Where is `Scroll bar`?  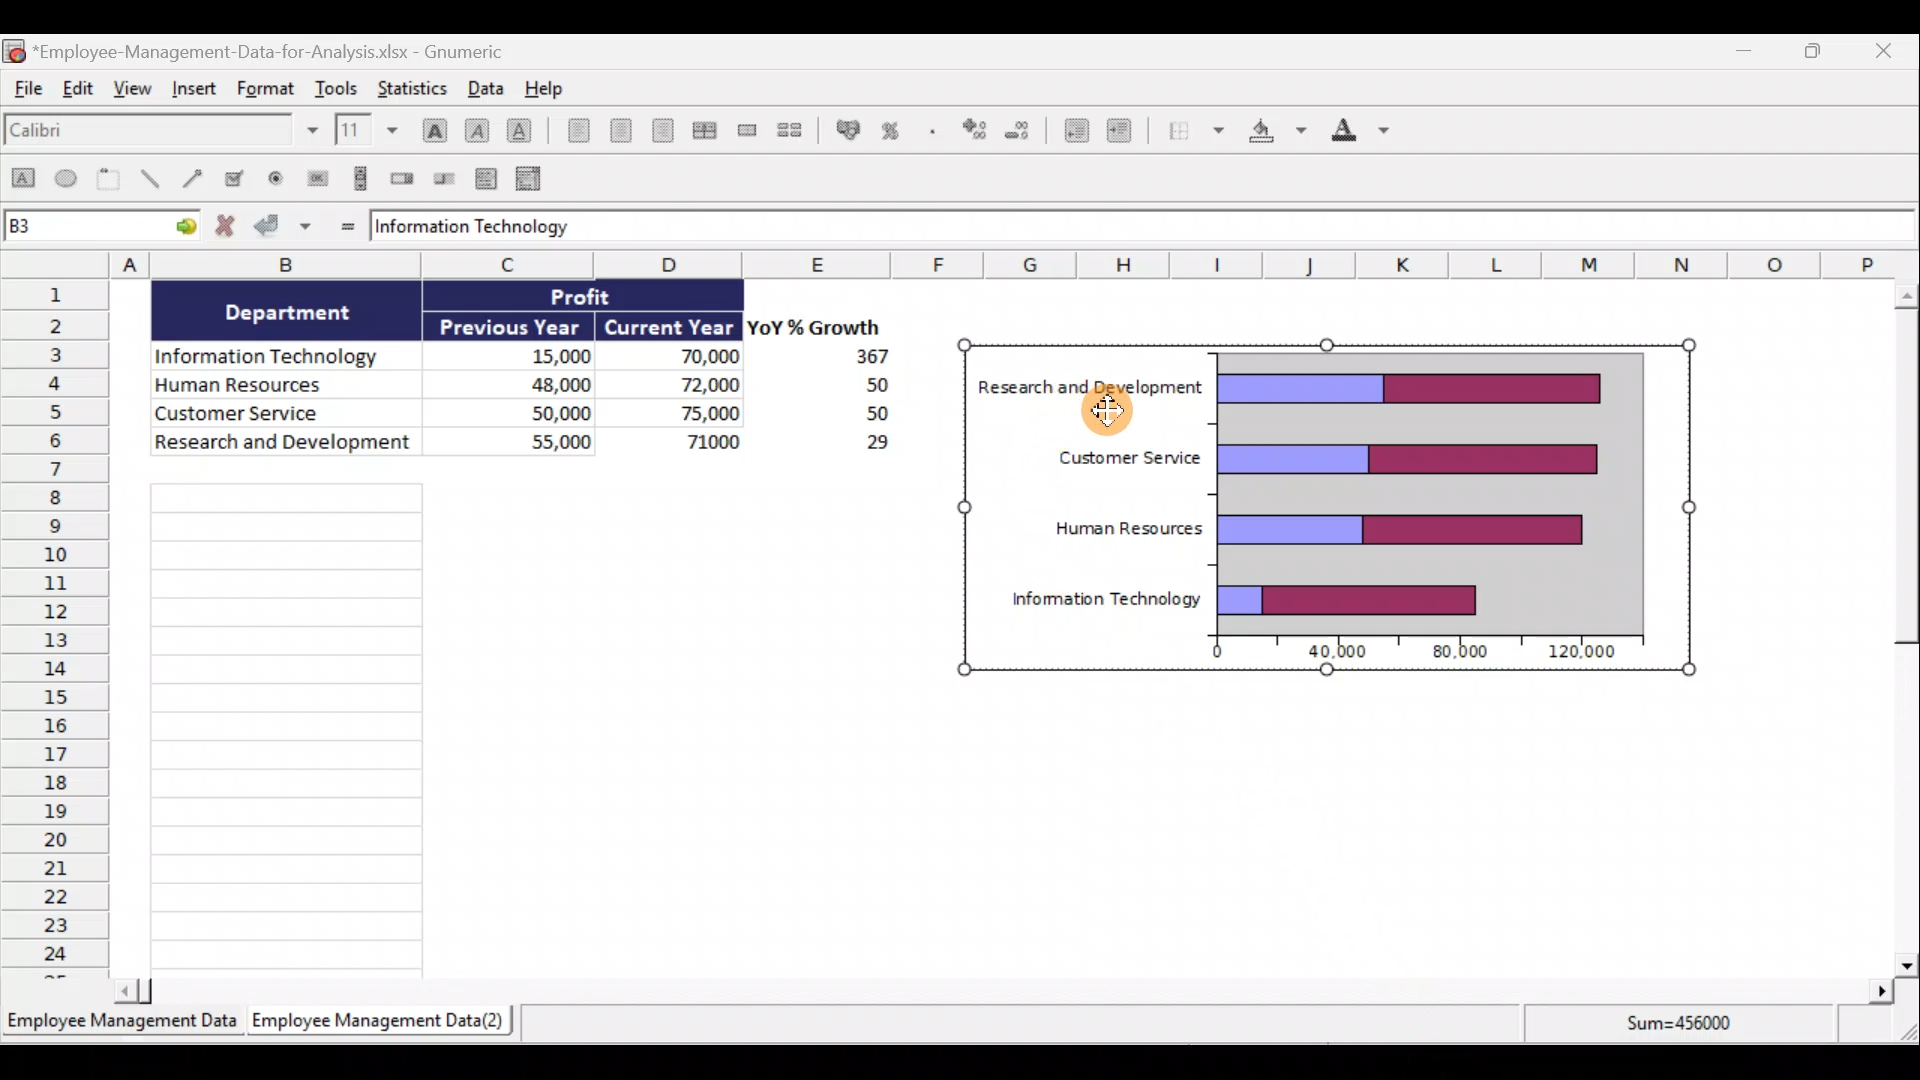 Scroll bar is located at coordinates (1897, 624).